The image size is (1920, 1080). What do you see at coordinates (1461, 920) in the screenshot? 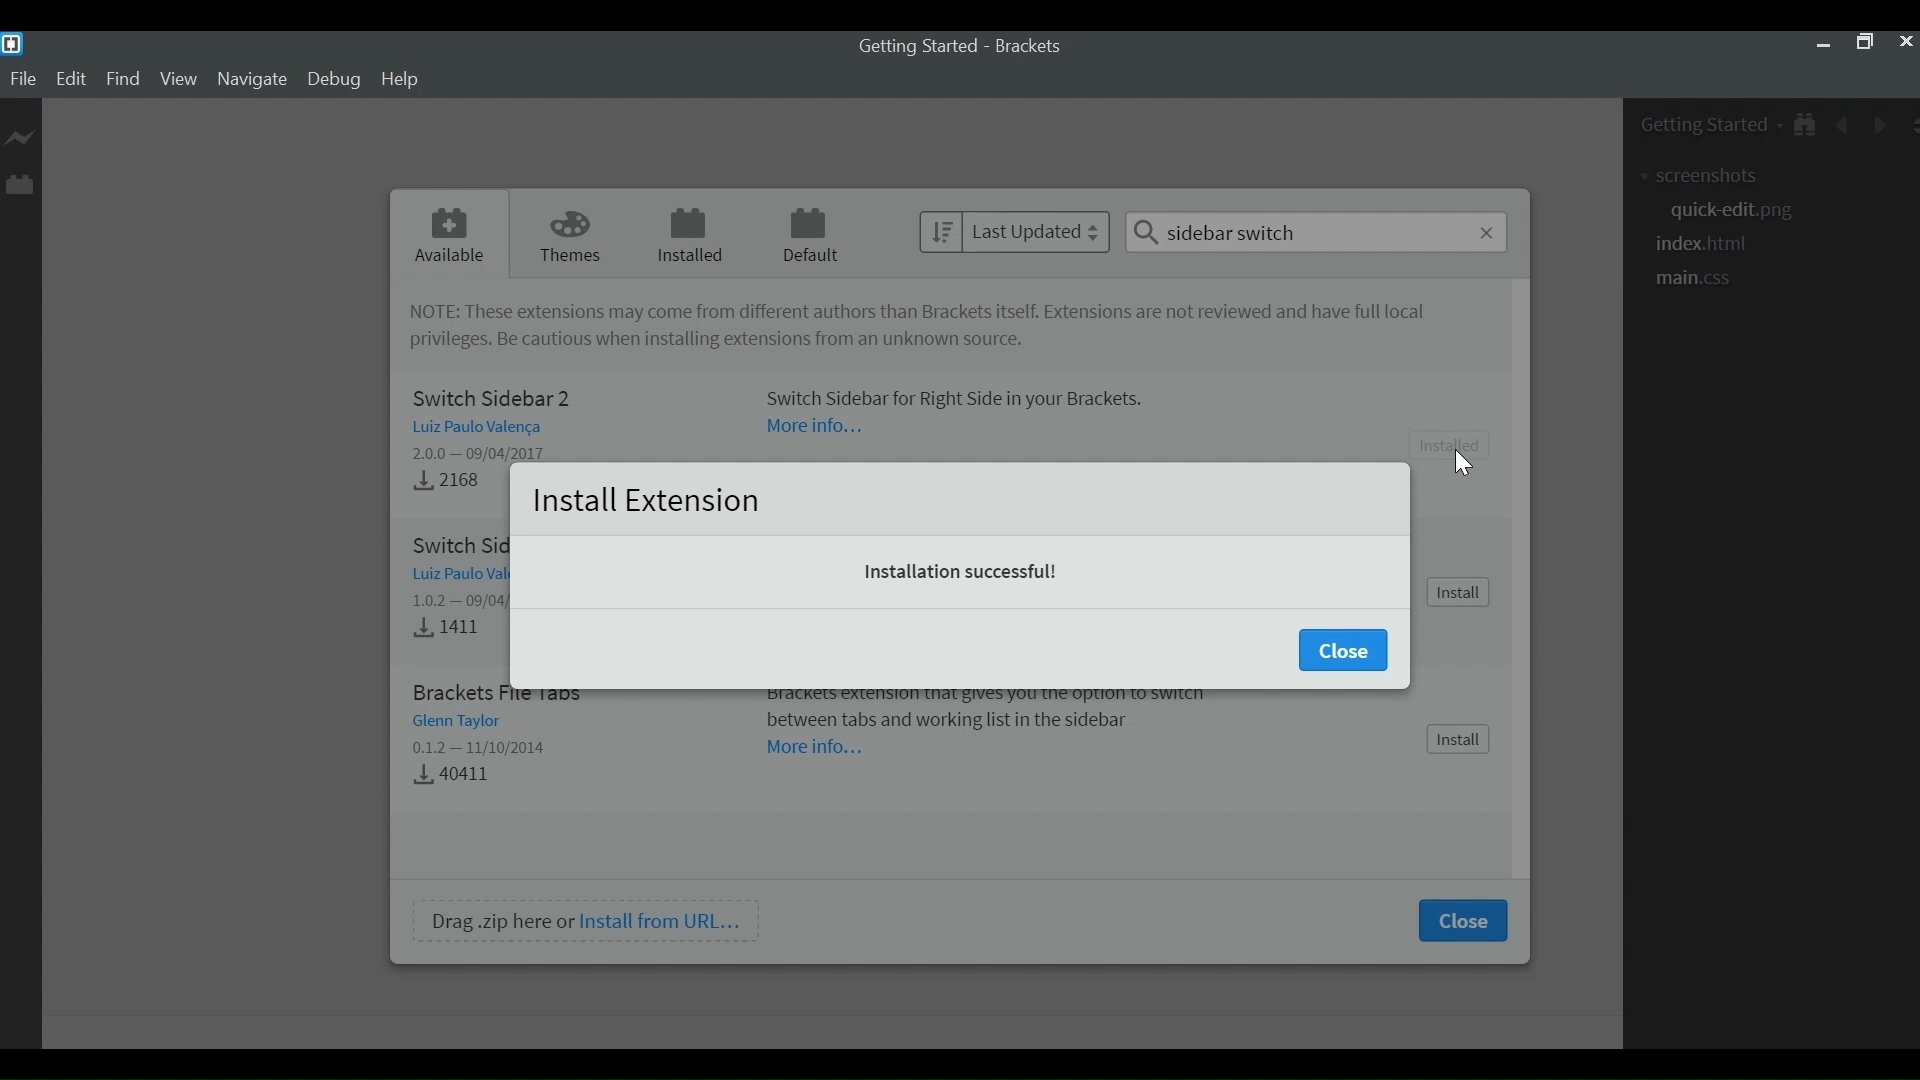
I see `Close` at bounding box center [1461, 920].